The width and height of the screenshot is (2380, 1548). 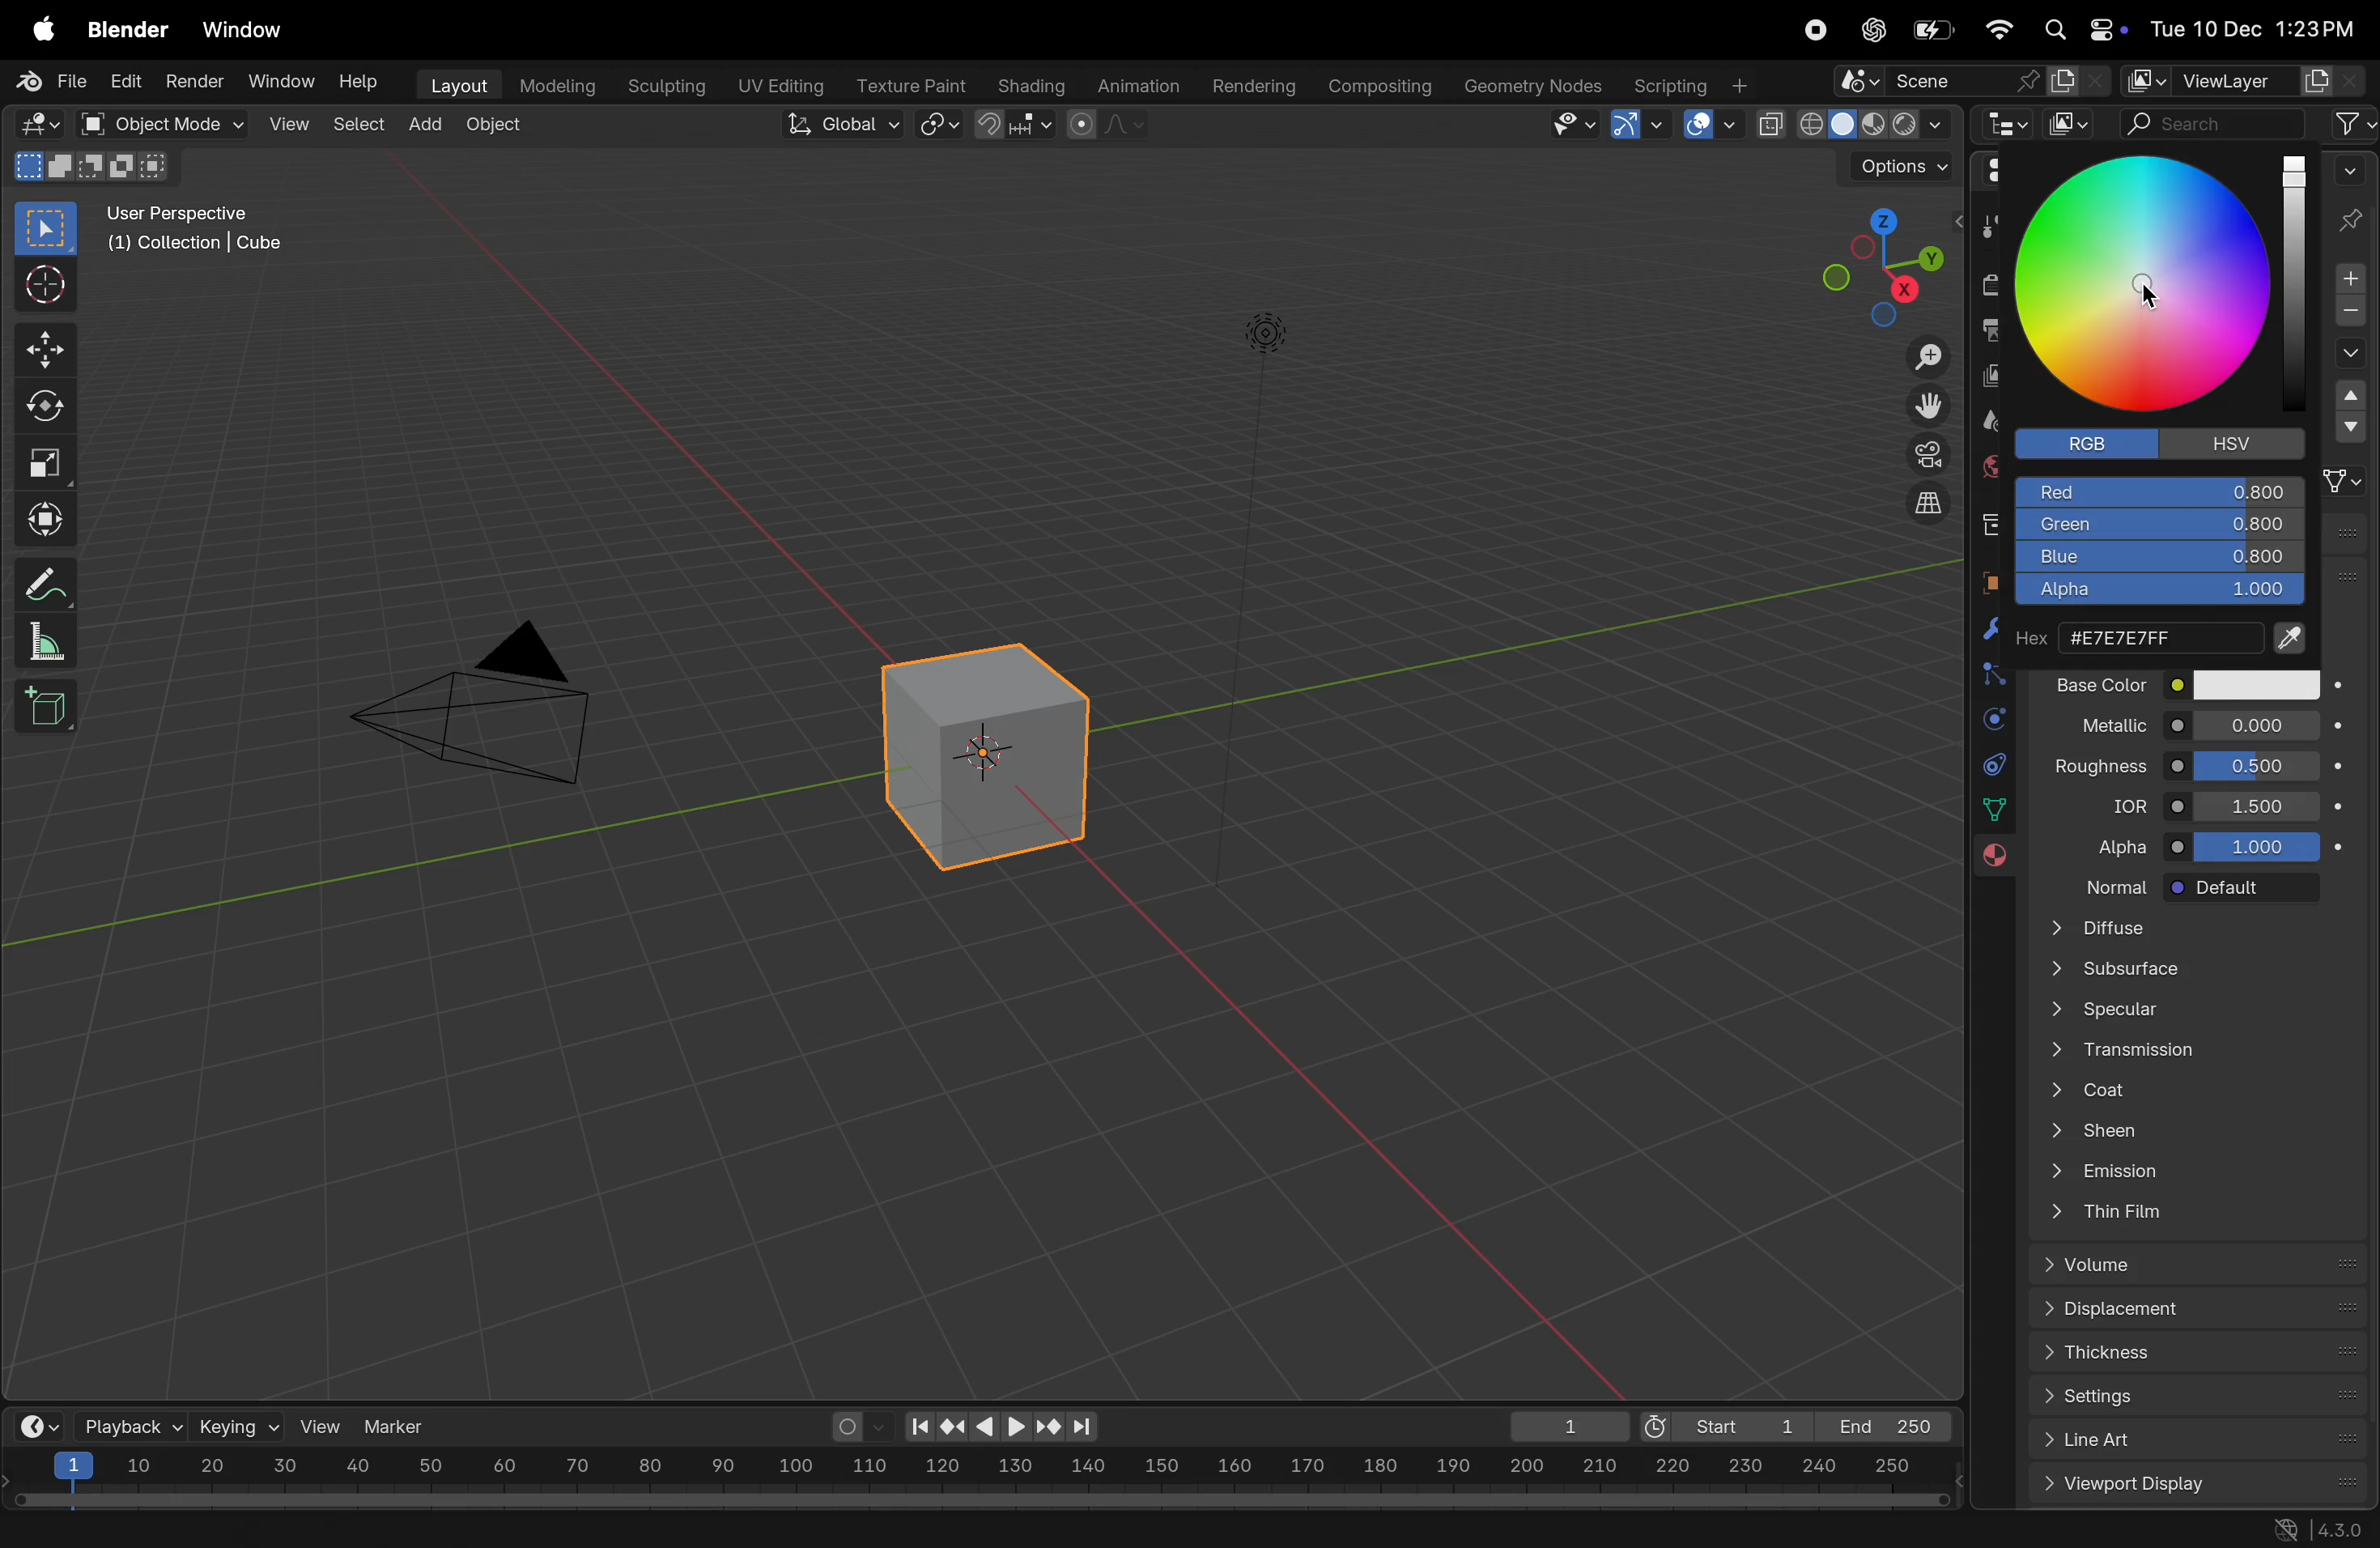 What do you see at coordinates (1985, 421) in the screenshot?
I see `scene` at bounding box center [1985, 421].